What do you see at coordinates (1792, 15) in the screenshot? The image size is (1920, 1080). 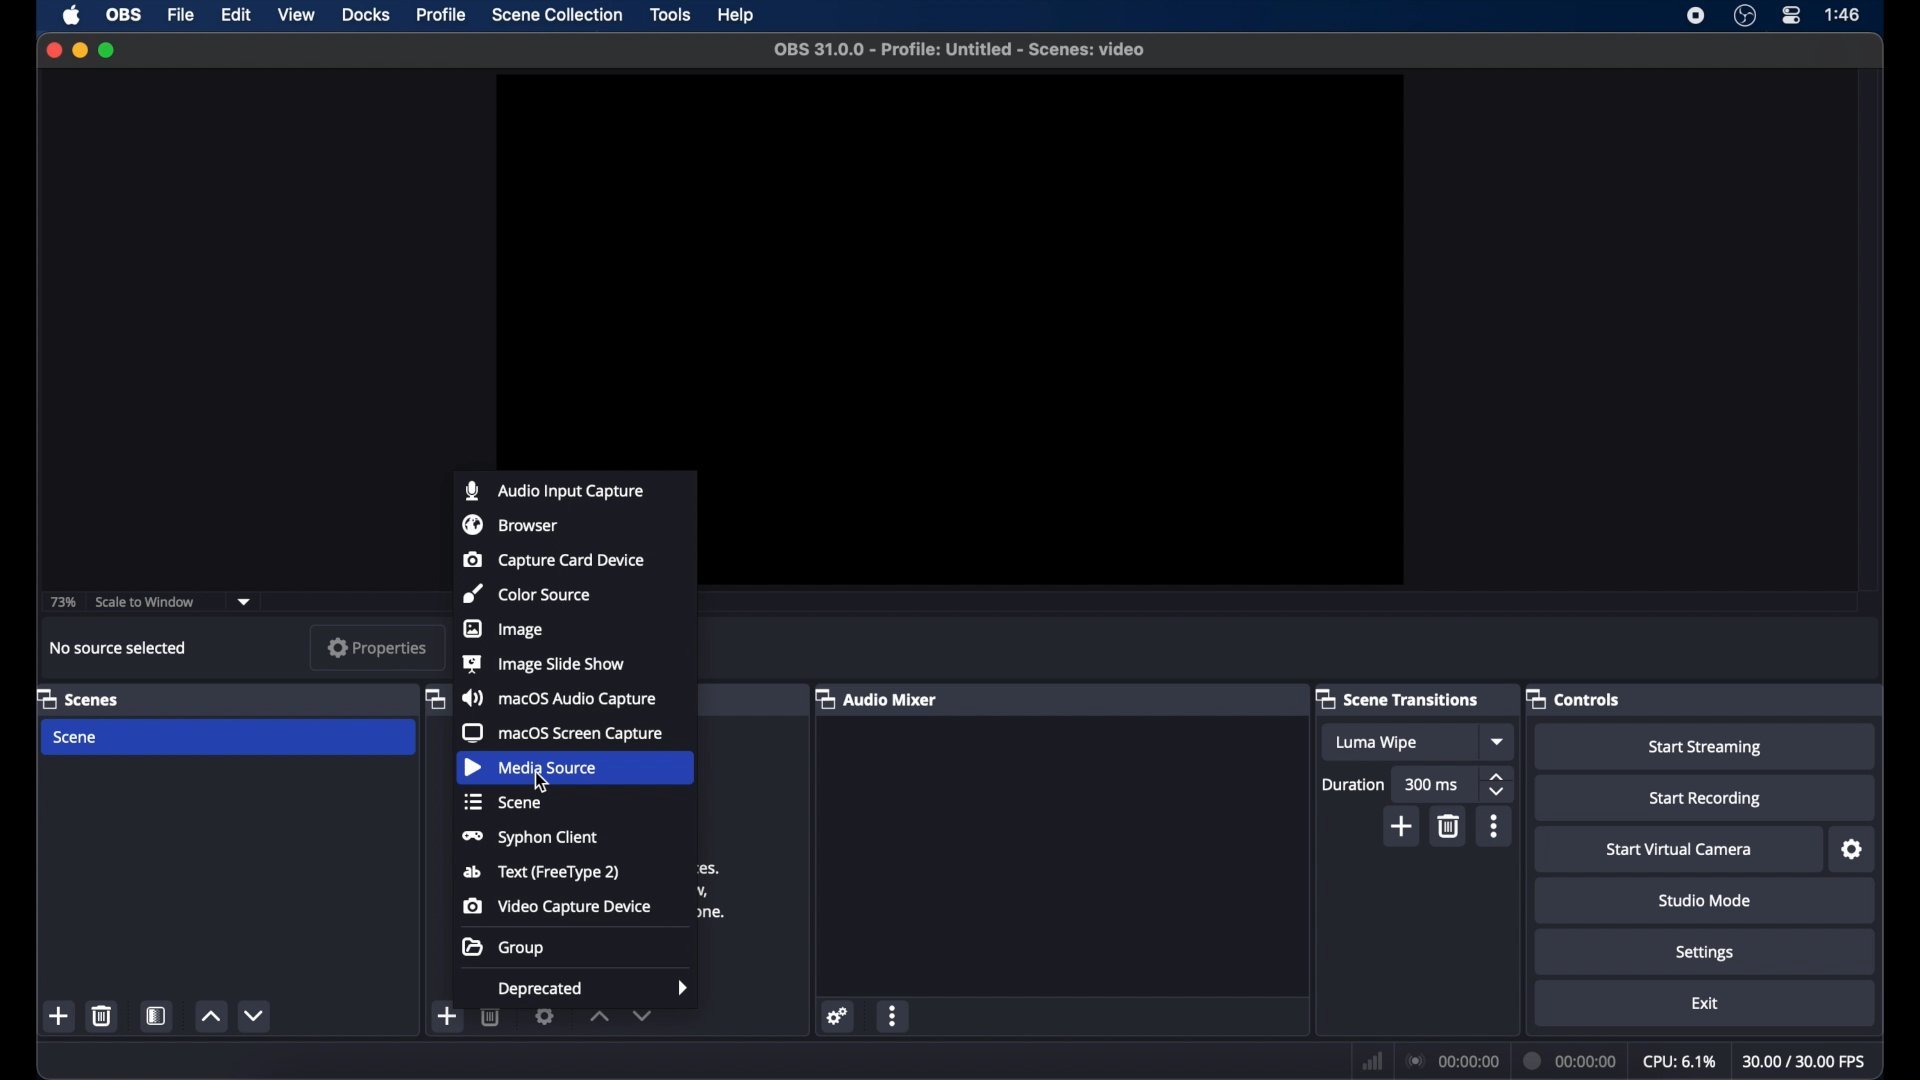 I see `control center` at bounding box center [1792, 15].